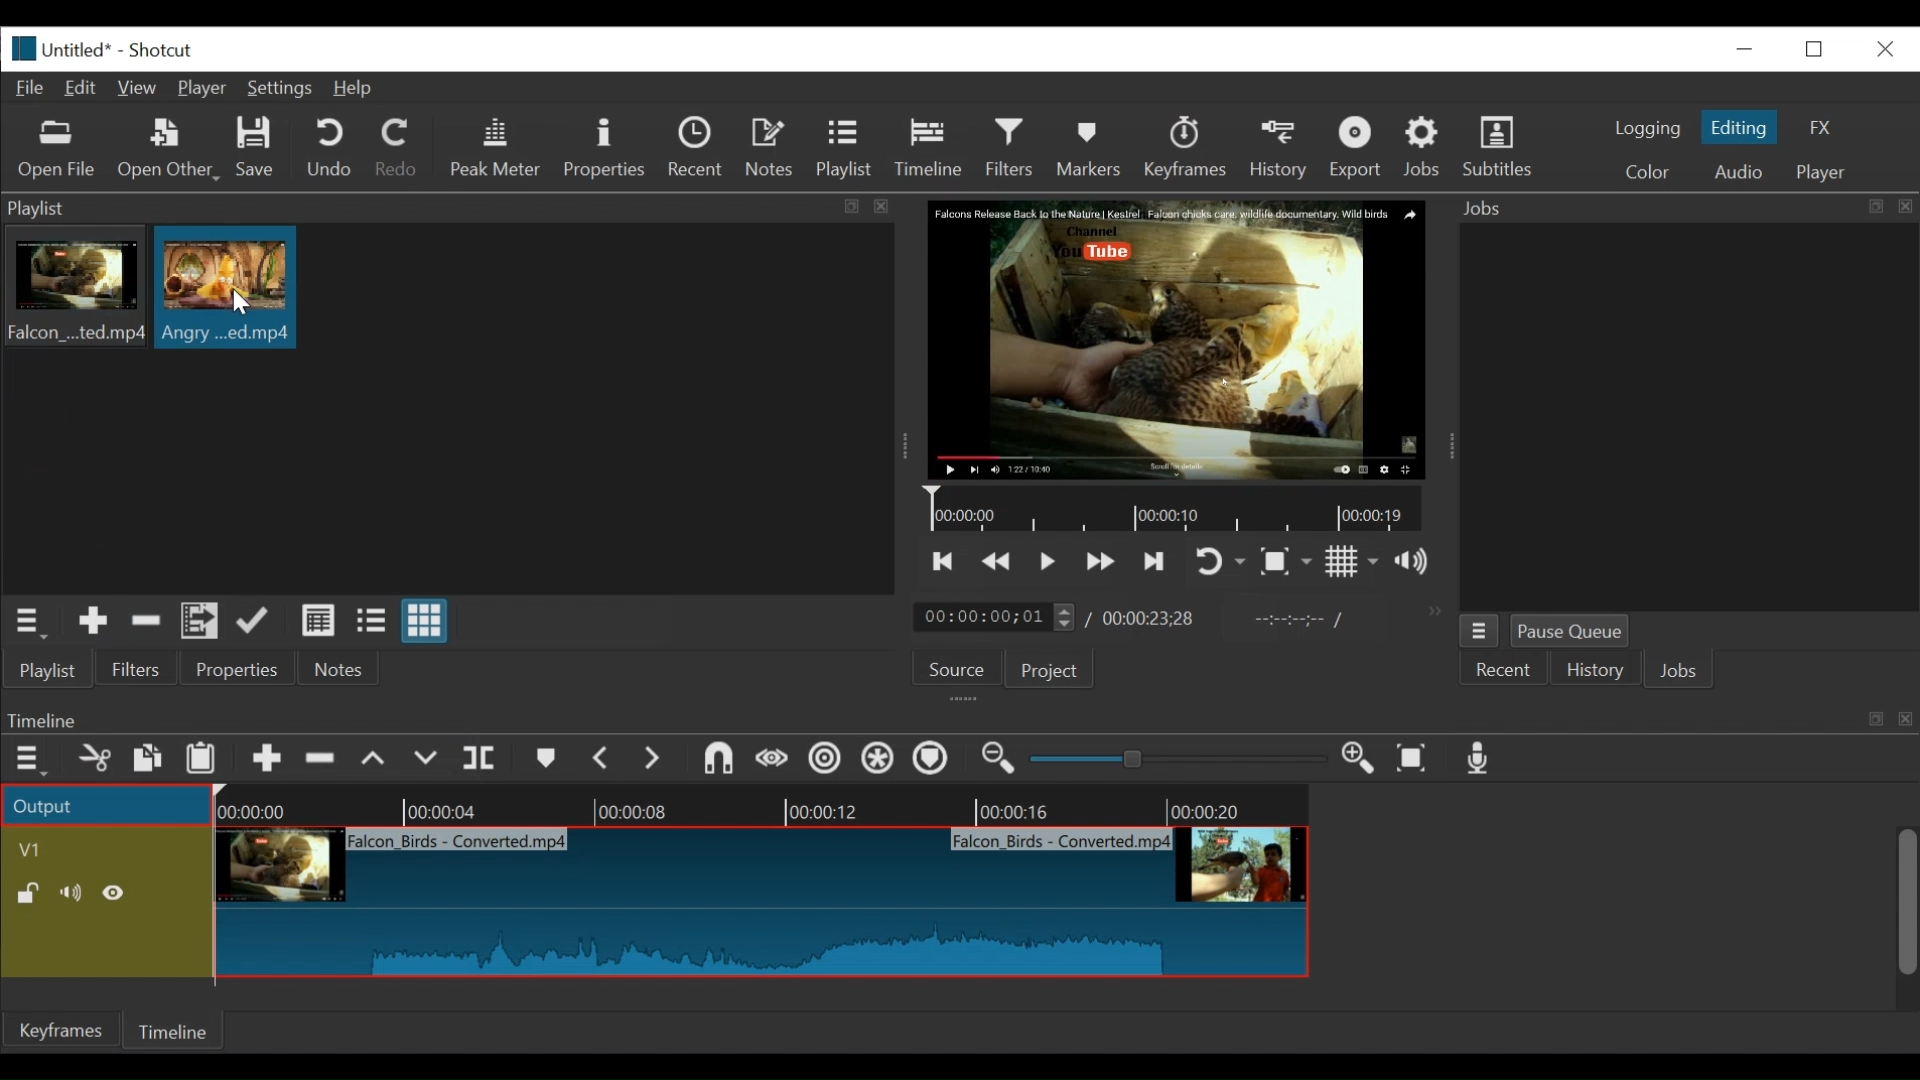  What do you see at coordinates (33, 760) in the screenshot?
I see `Timeline menu` at bounding box center [33, 760].